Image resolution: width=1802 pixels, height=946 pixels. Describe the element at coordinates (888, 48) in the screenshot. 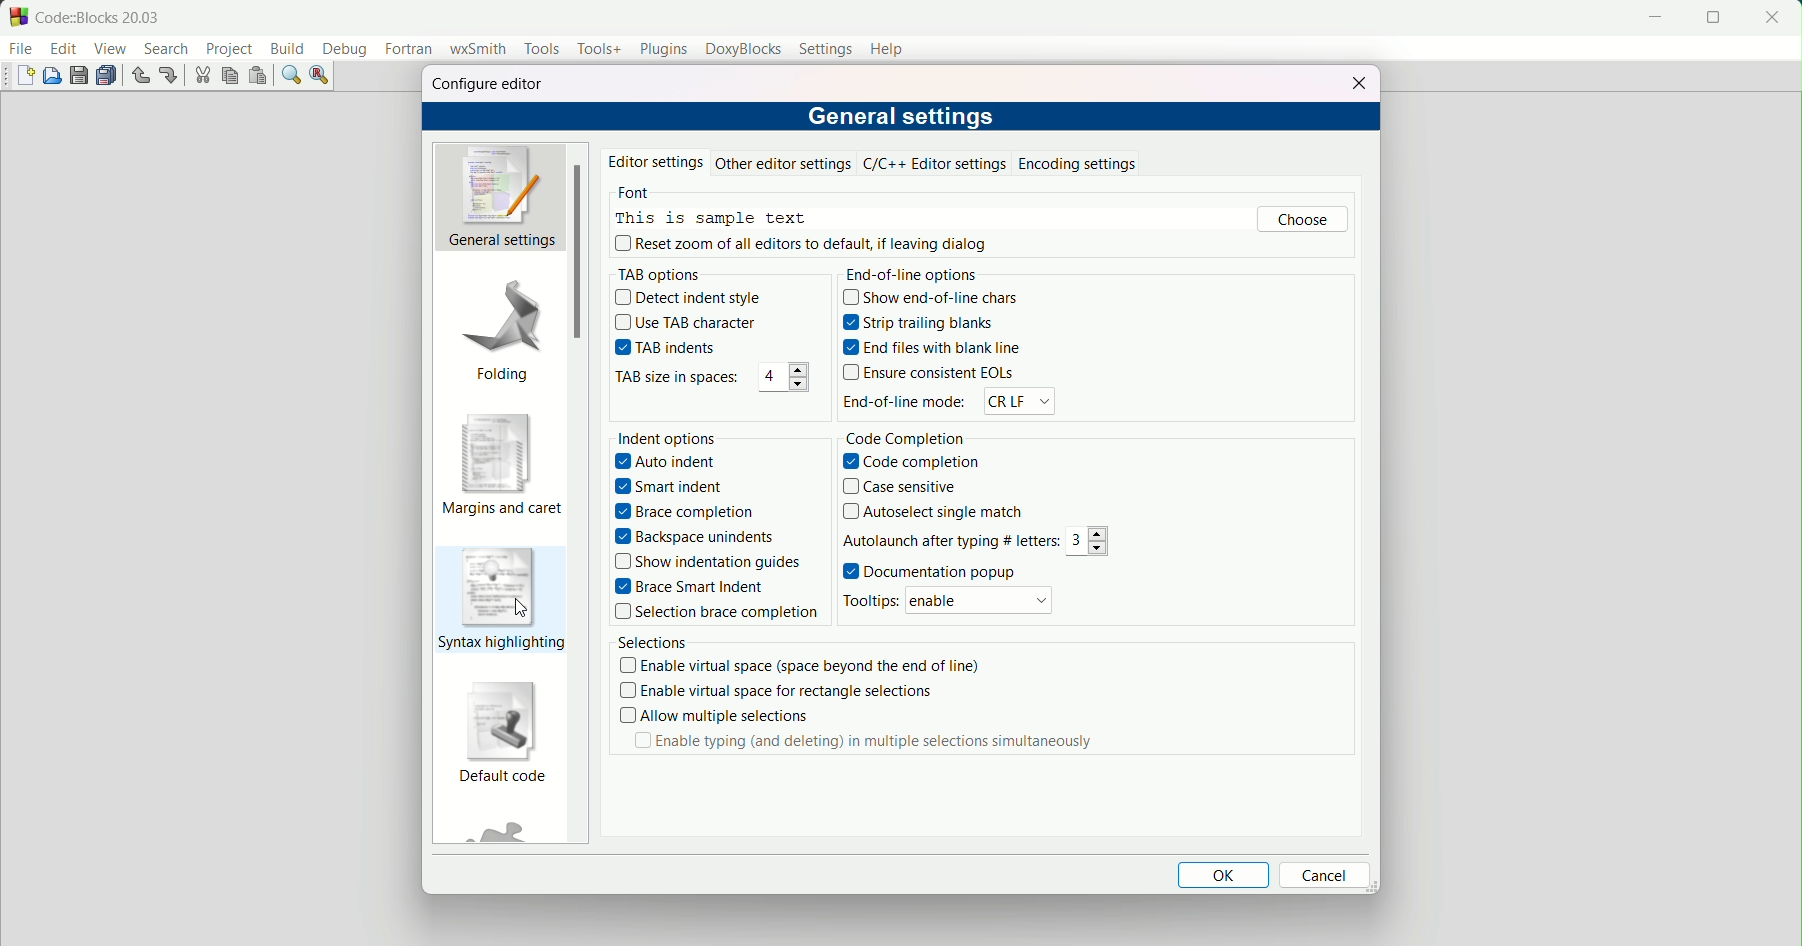

I see `help` at that location.